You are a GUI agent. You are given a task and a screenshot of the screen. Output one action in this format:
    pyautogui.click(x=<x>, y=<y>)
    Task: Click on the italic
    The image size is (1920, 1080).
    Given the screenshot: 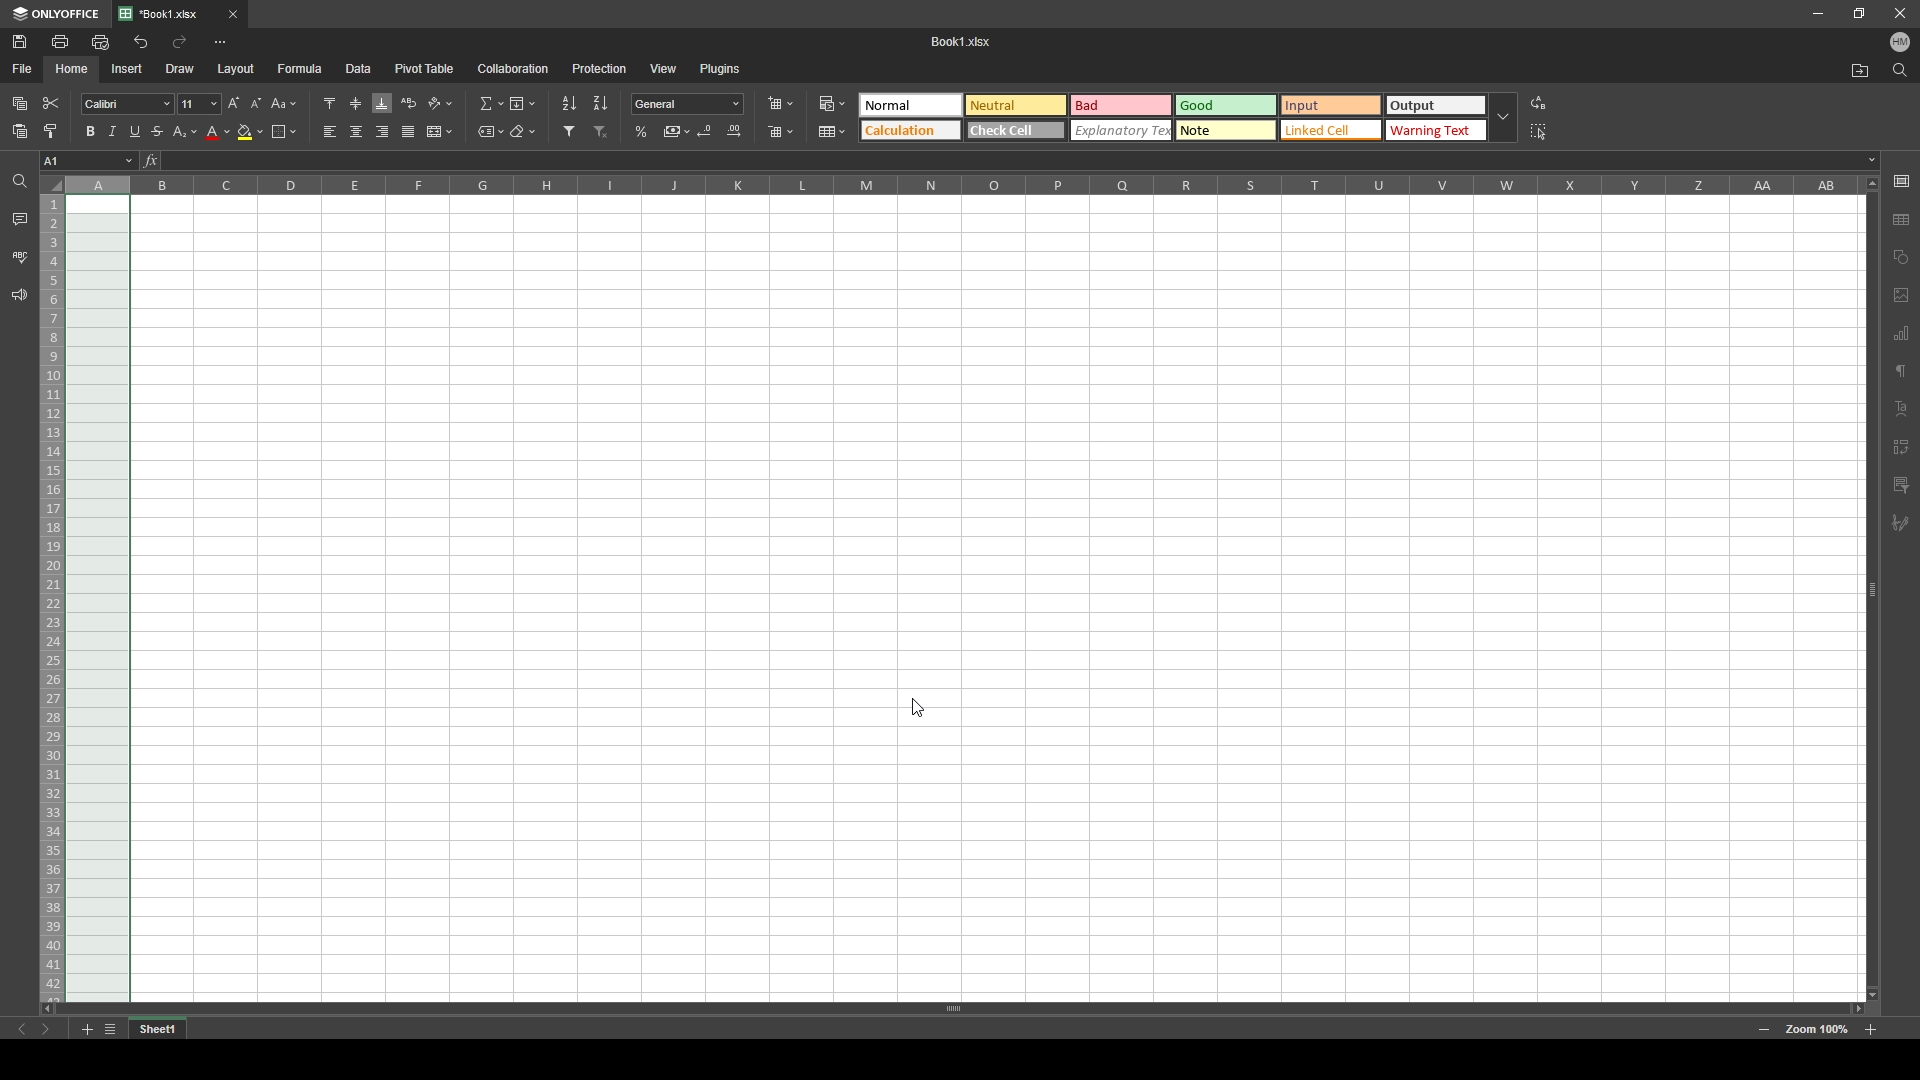 What is the action you would take?
    pyautogui.click(x=112, y=131)
    